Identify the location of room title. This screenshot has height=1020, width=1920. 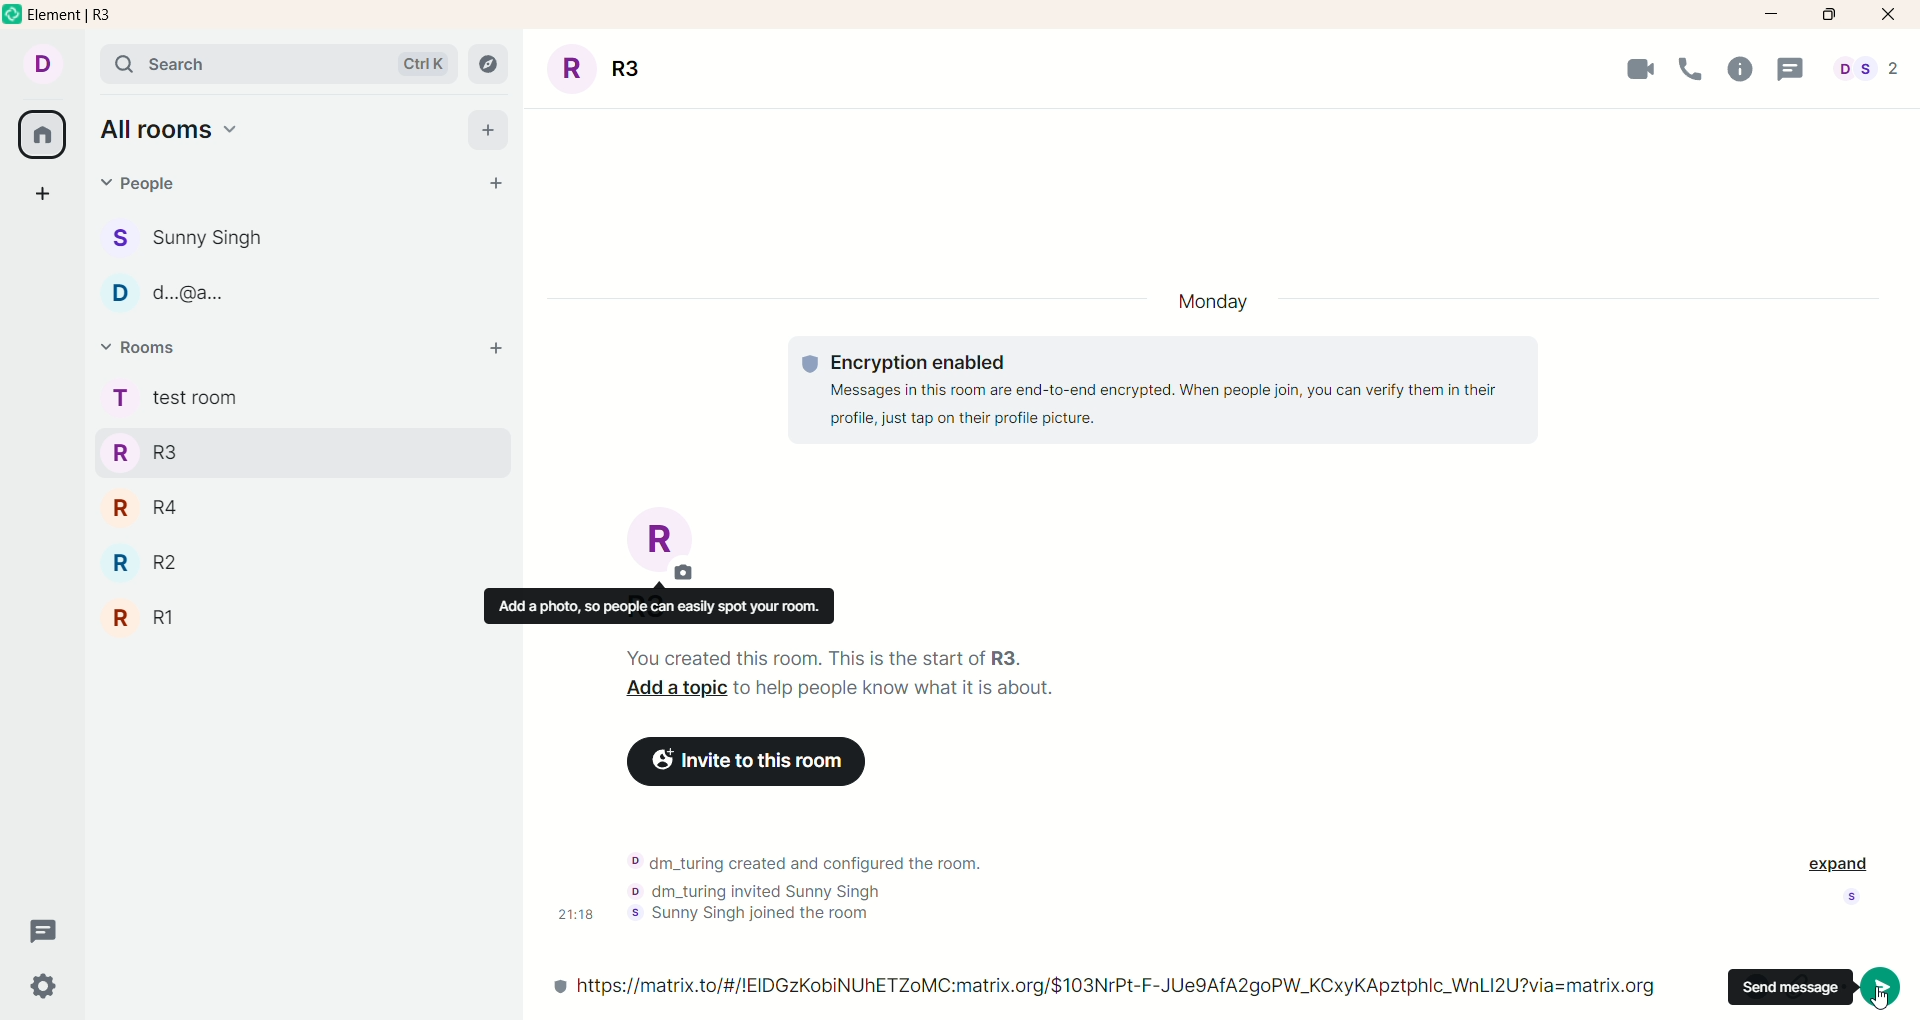
(663, 541).